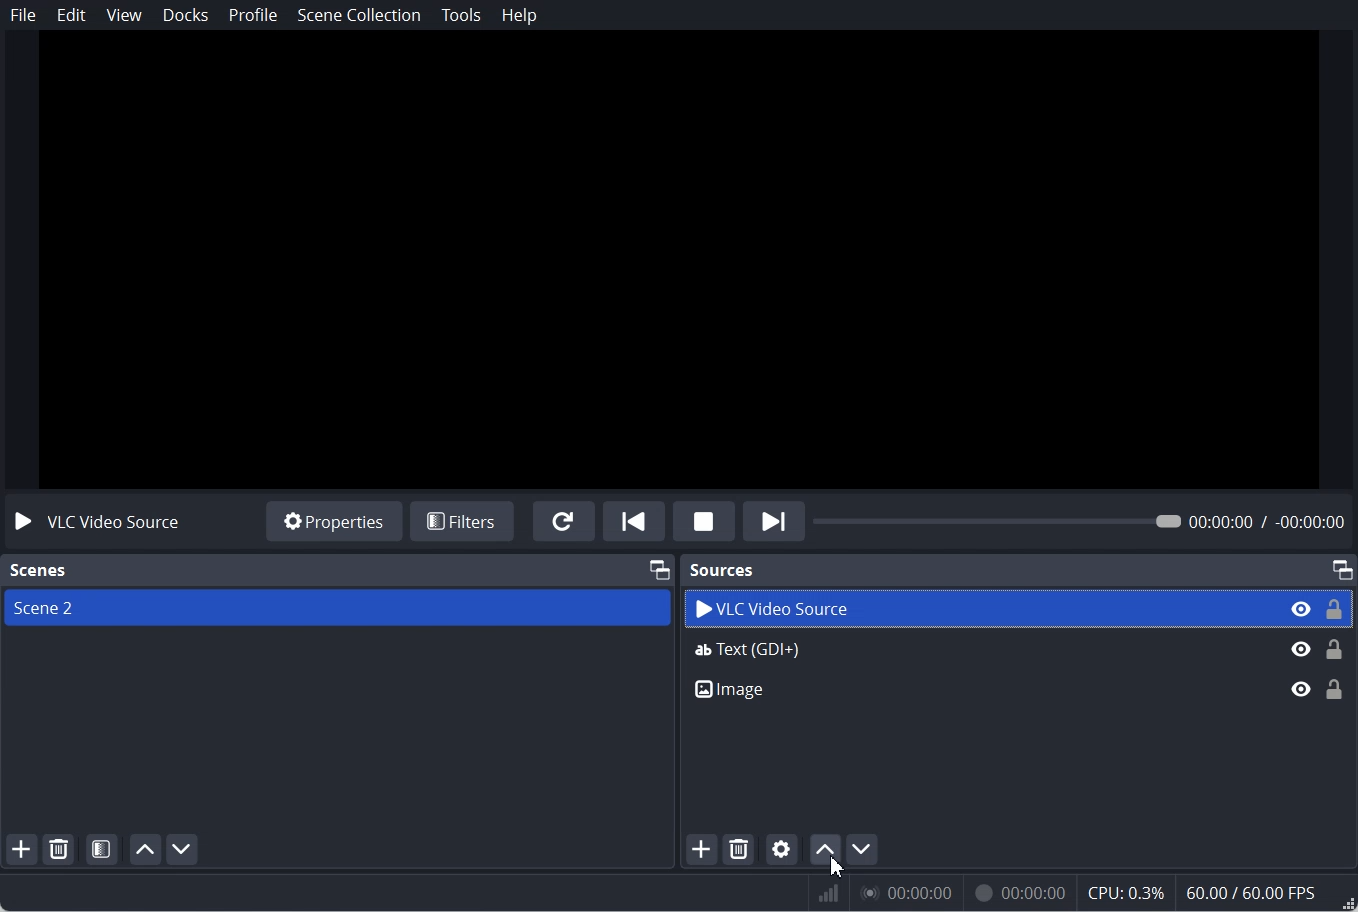 The height and width of the screenshot is (912, 1358). What do you see at coordinates (22, 847) in the screenshot?
I see `Add Scene` at bounding box center [22, 847].